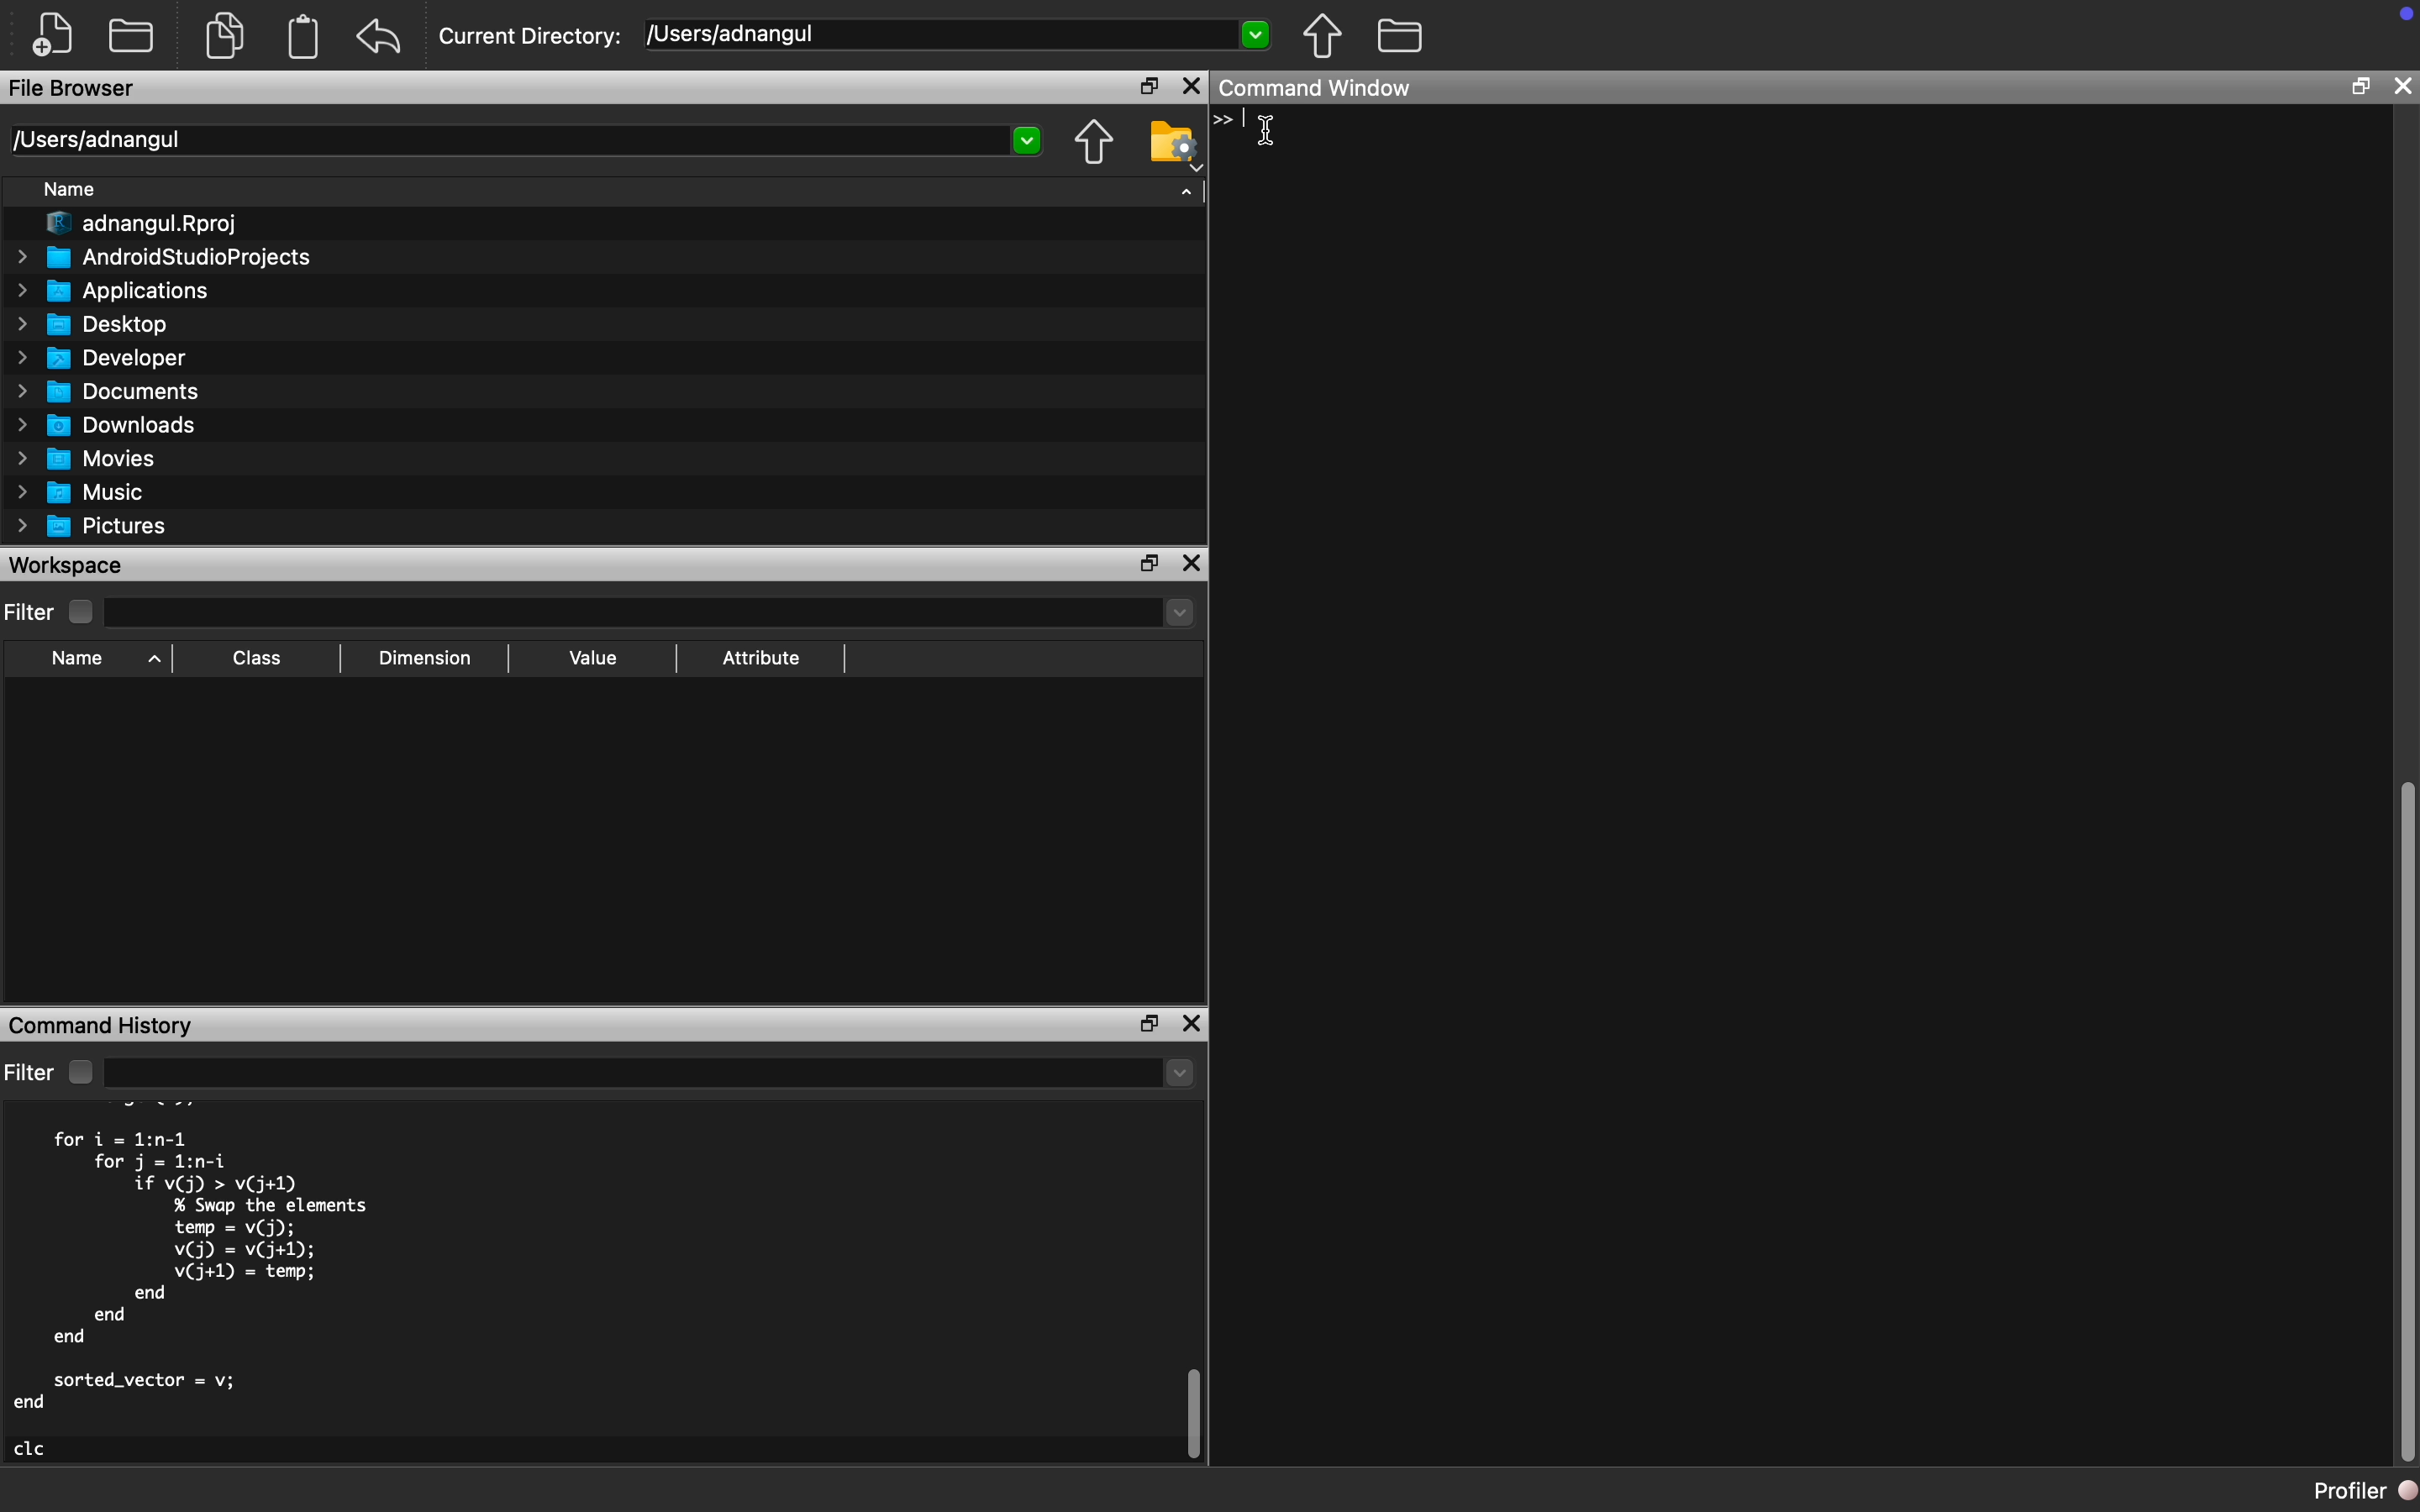  Describe the element at coordinates (2401, 86) in the screenshot. I see `Close` at that location.